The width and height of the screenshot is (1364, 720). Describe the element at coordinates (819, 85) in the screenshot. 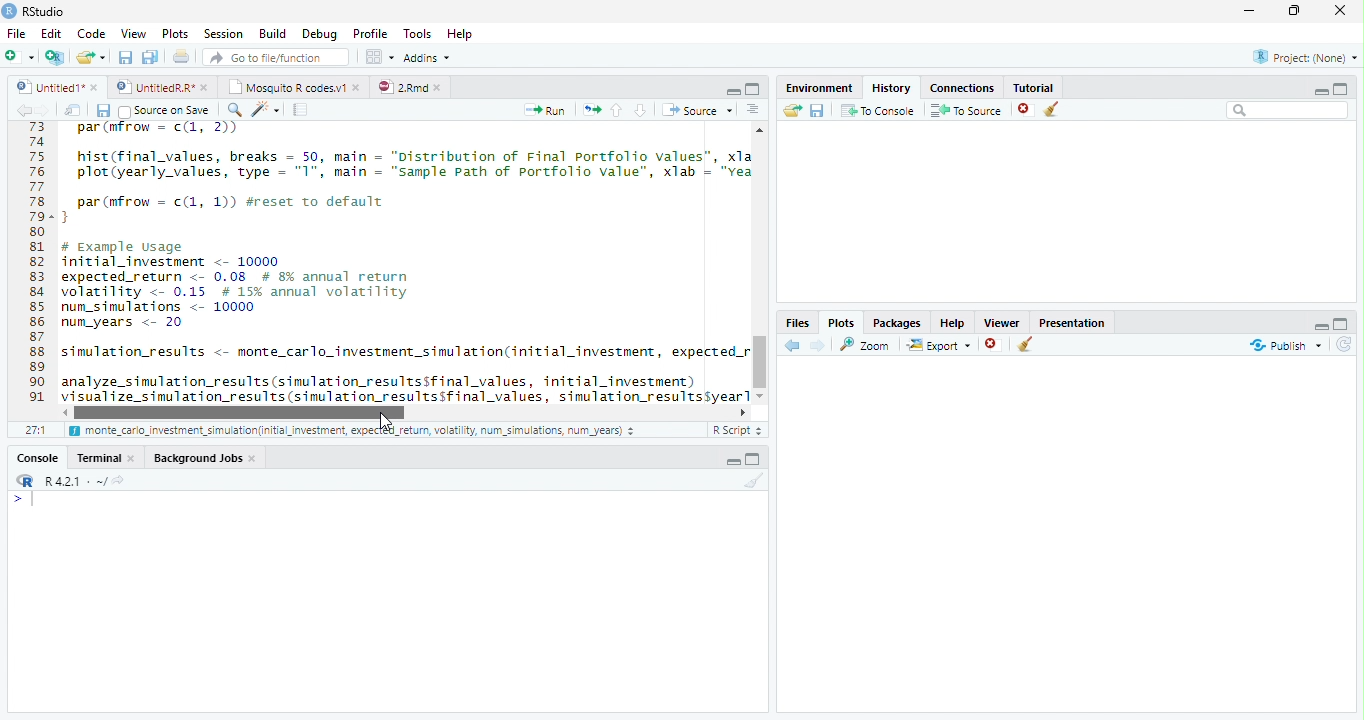

I see `Environment` at that location.